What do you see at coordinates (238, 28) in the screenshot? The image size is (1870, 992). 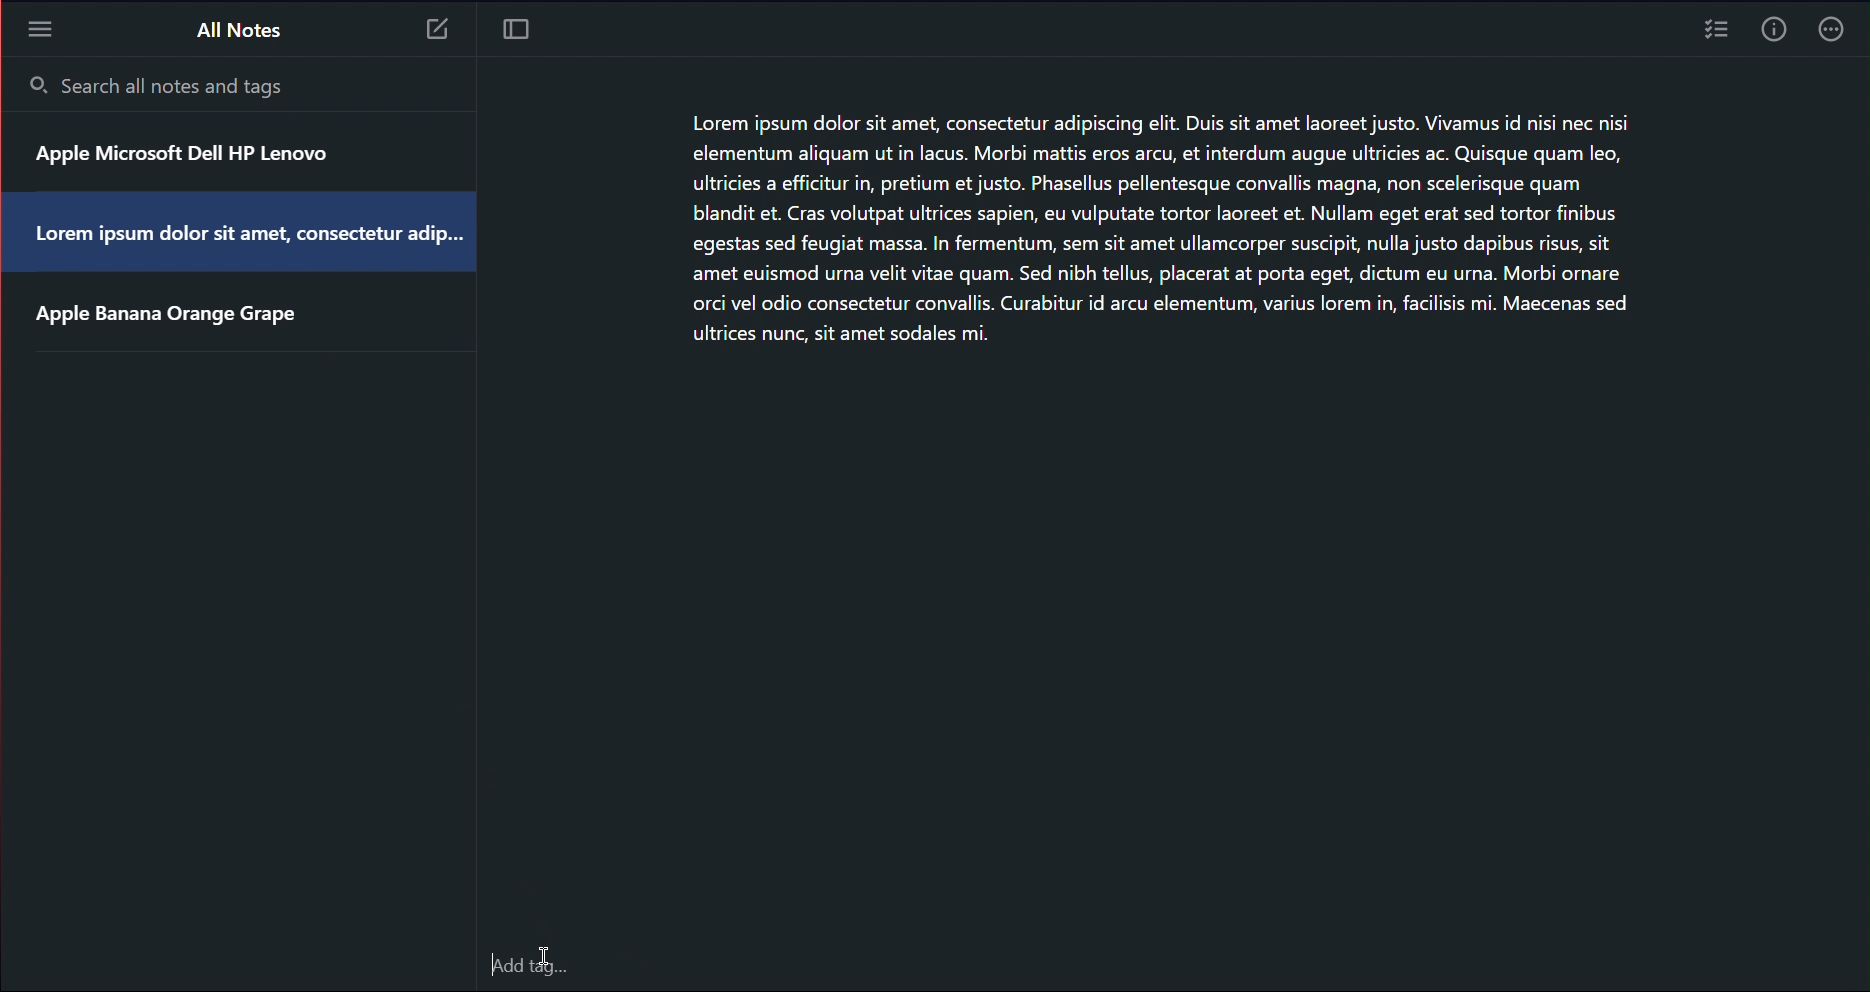 I see `All Notes` at bounding box center [238, 28].